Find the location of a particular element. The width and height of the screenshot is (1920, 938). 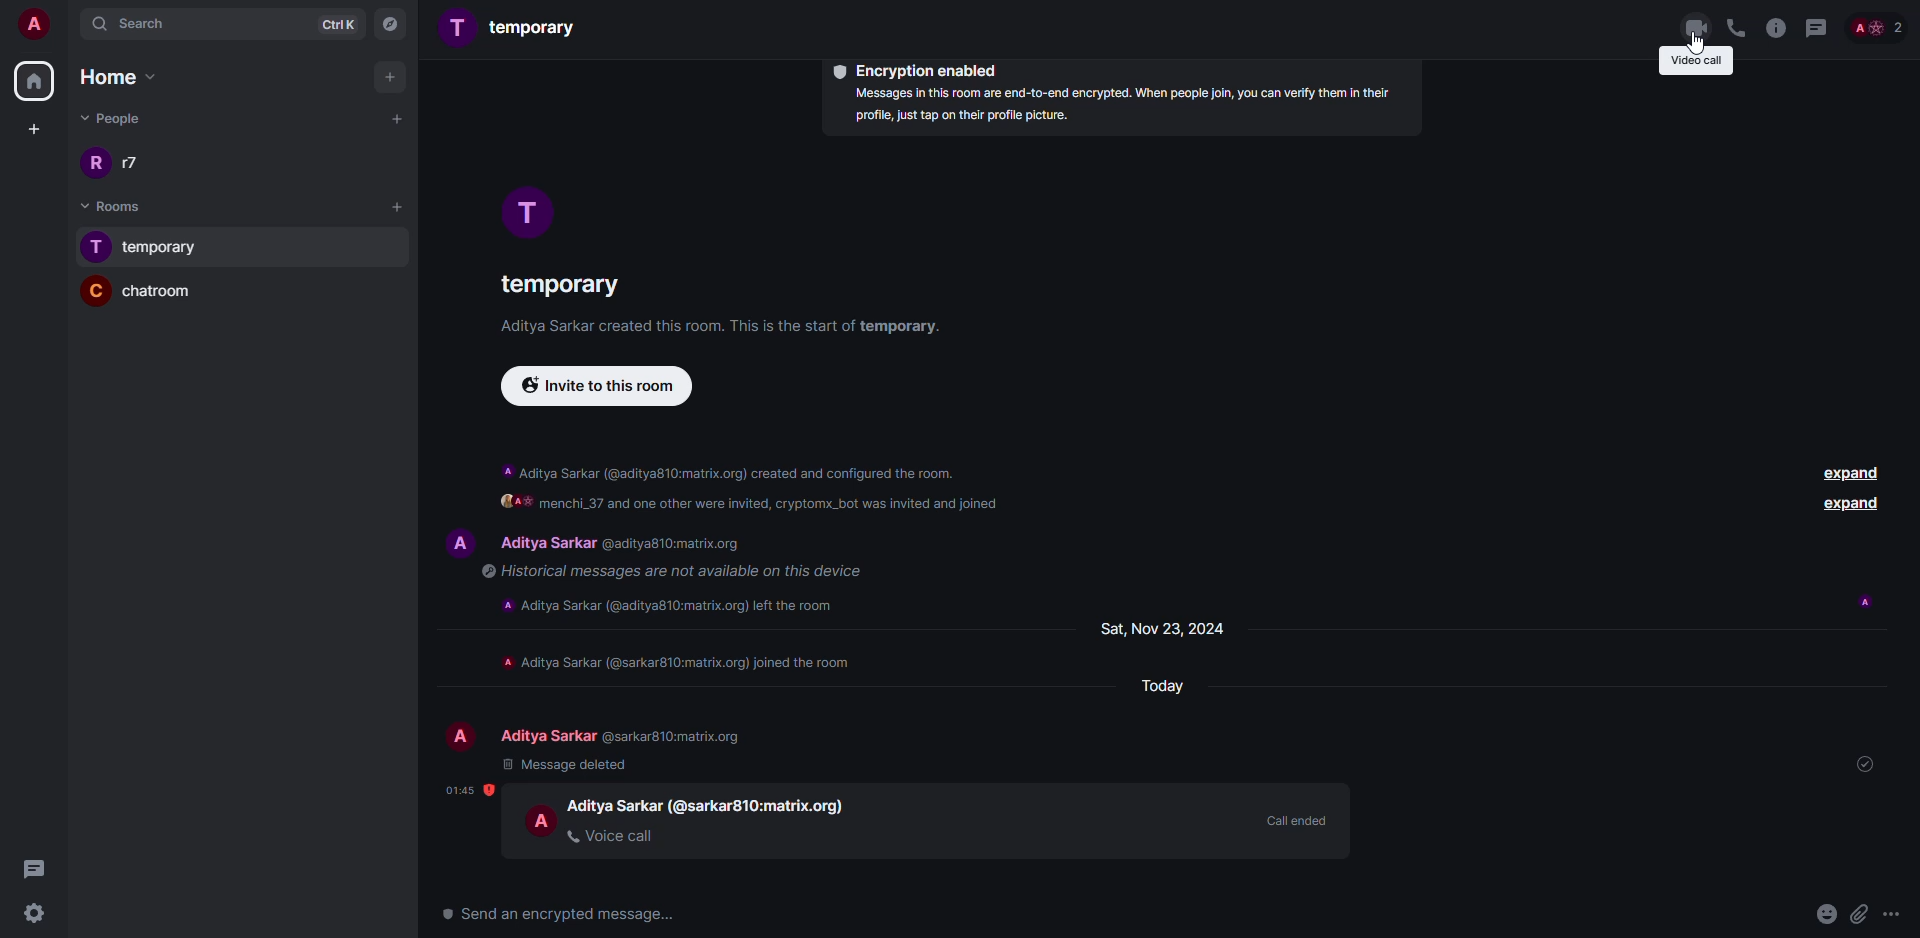

video call is located at coordinates (1695, 62).